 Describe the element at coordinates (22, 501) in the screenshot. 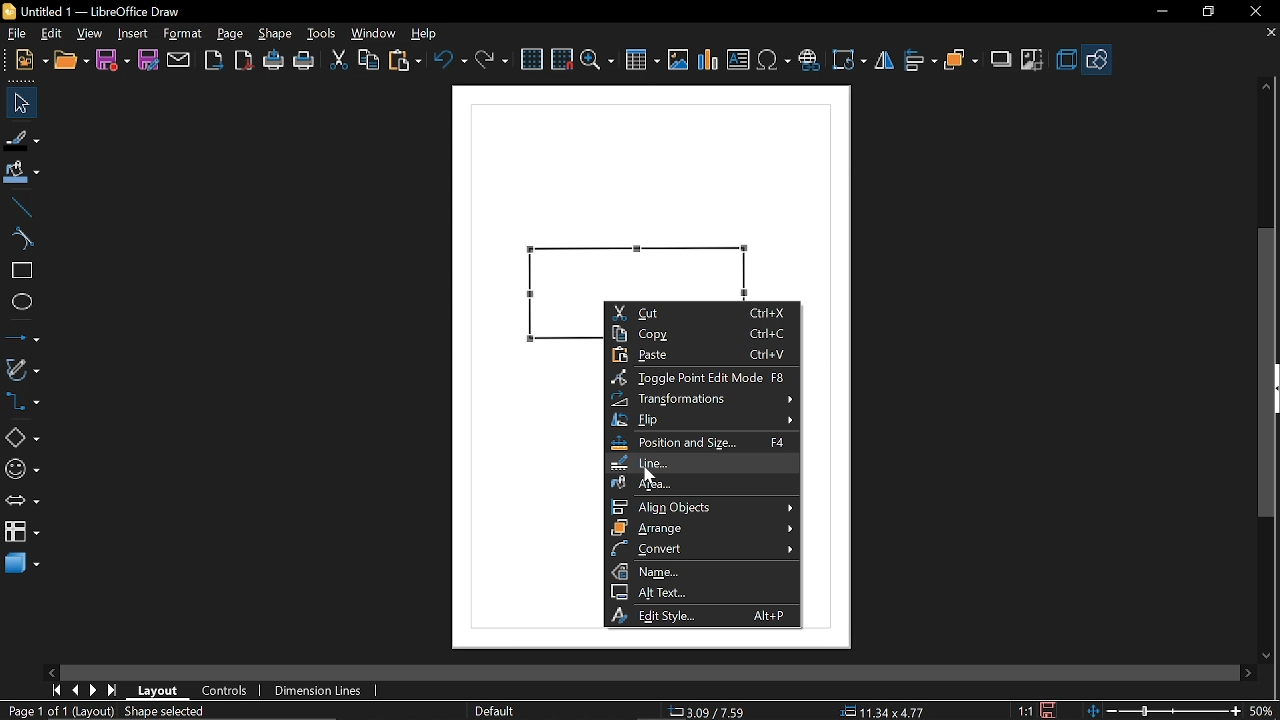

I see `arrows` at that location.